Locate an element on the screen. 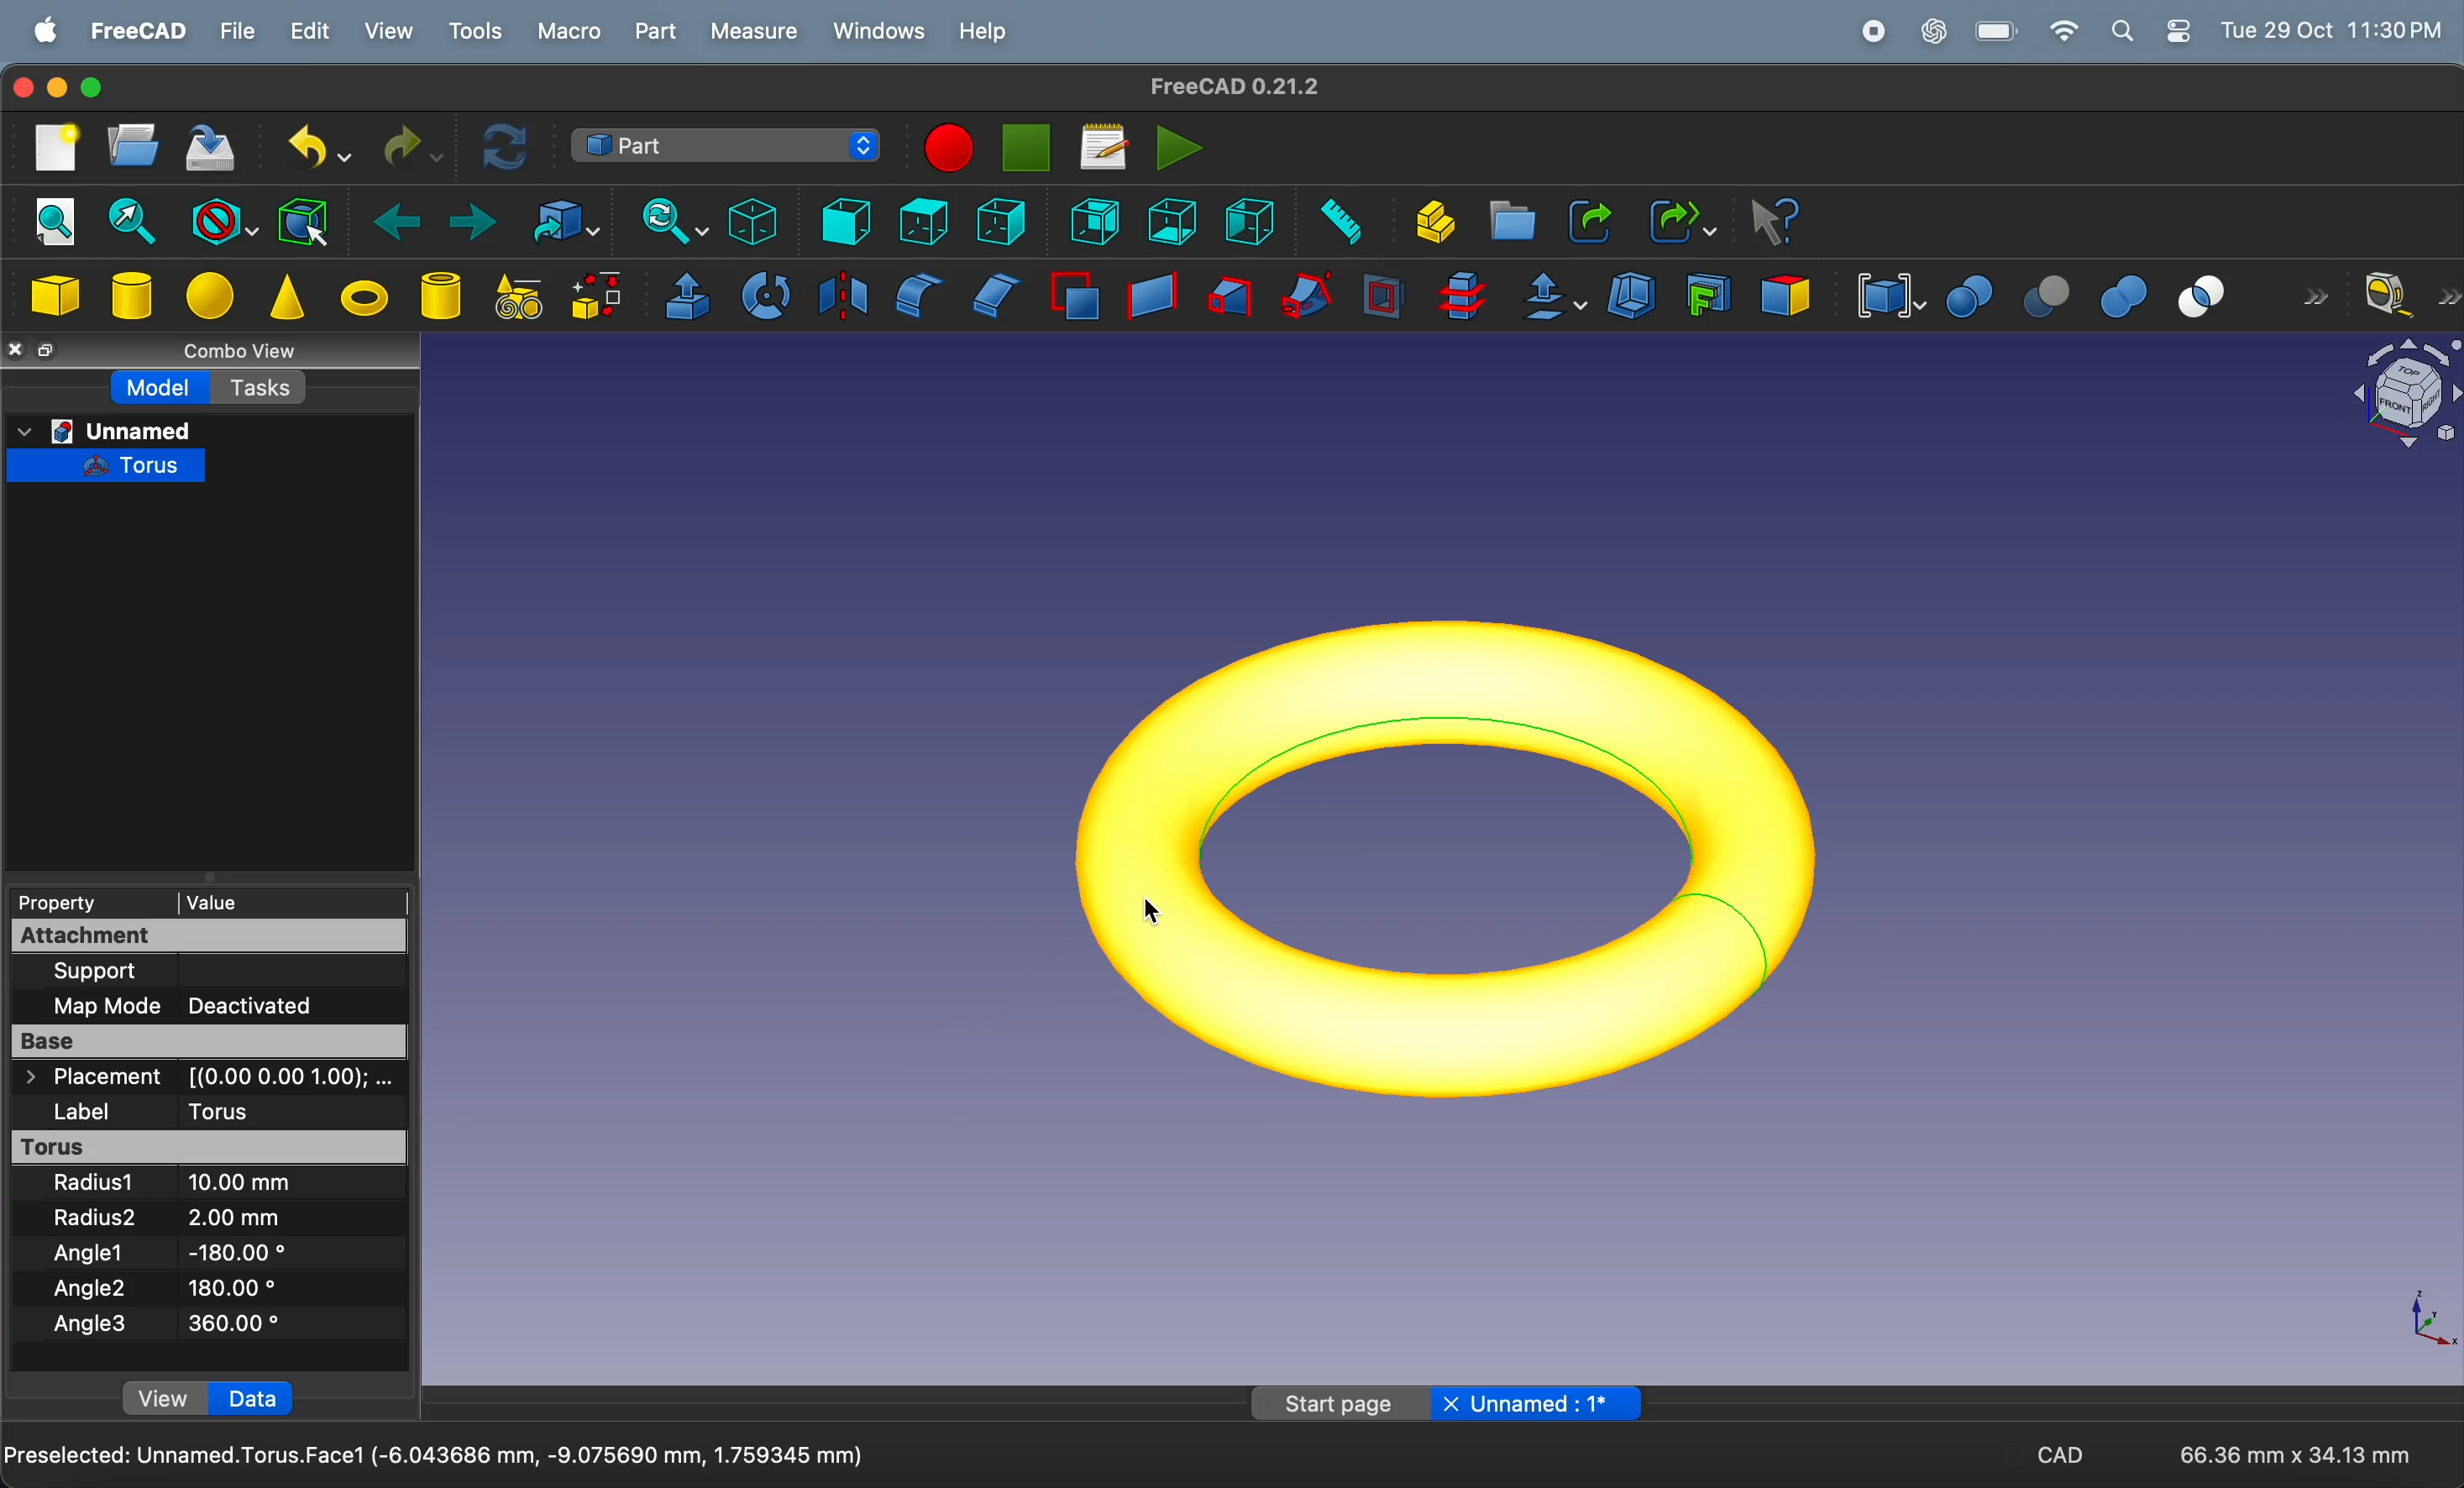 Image resolution: width=2464 pixels, height=1488 pixels. extrude is located at coordinates (686, 297).